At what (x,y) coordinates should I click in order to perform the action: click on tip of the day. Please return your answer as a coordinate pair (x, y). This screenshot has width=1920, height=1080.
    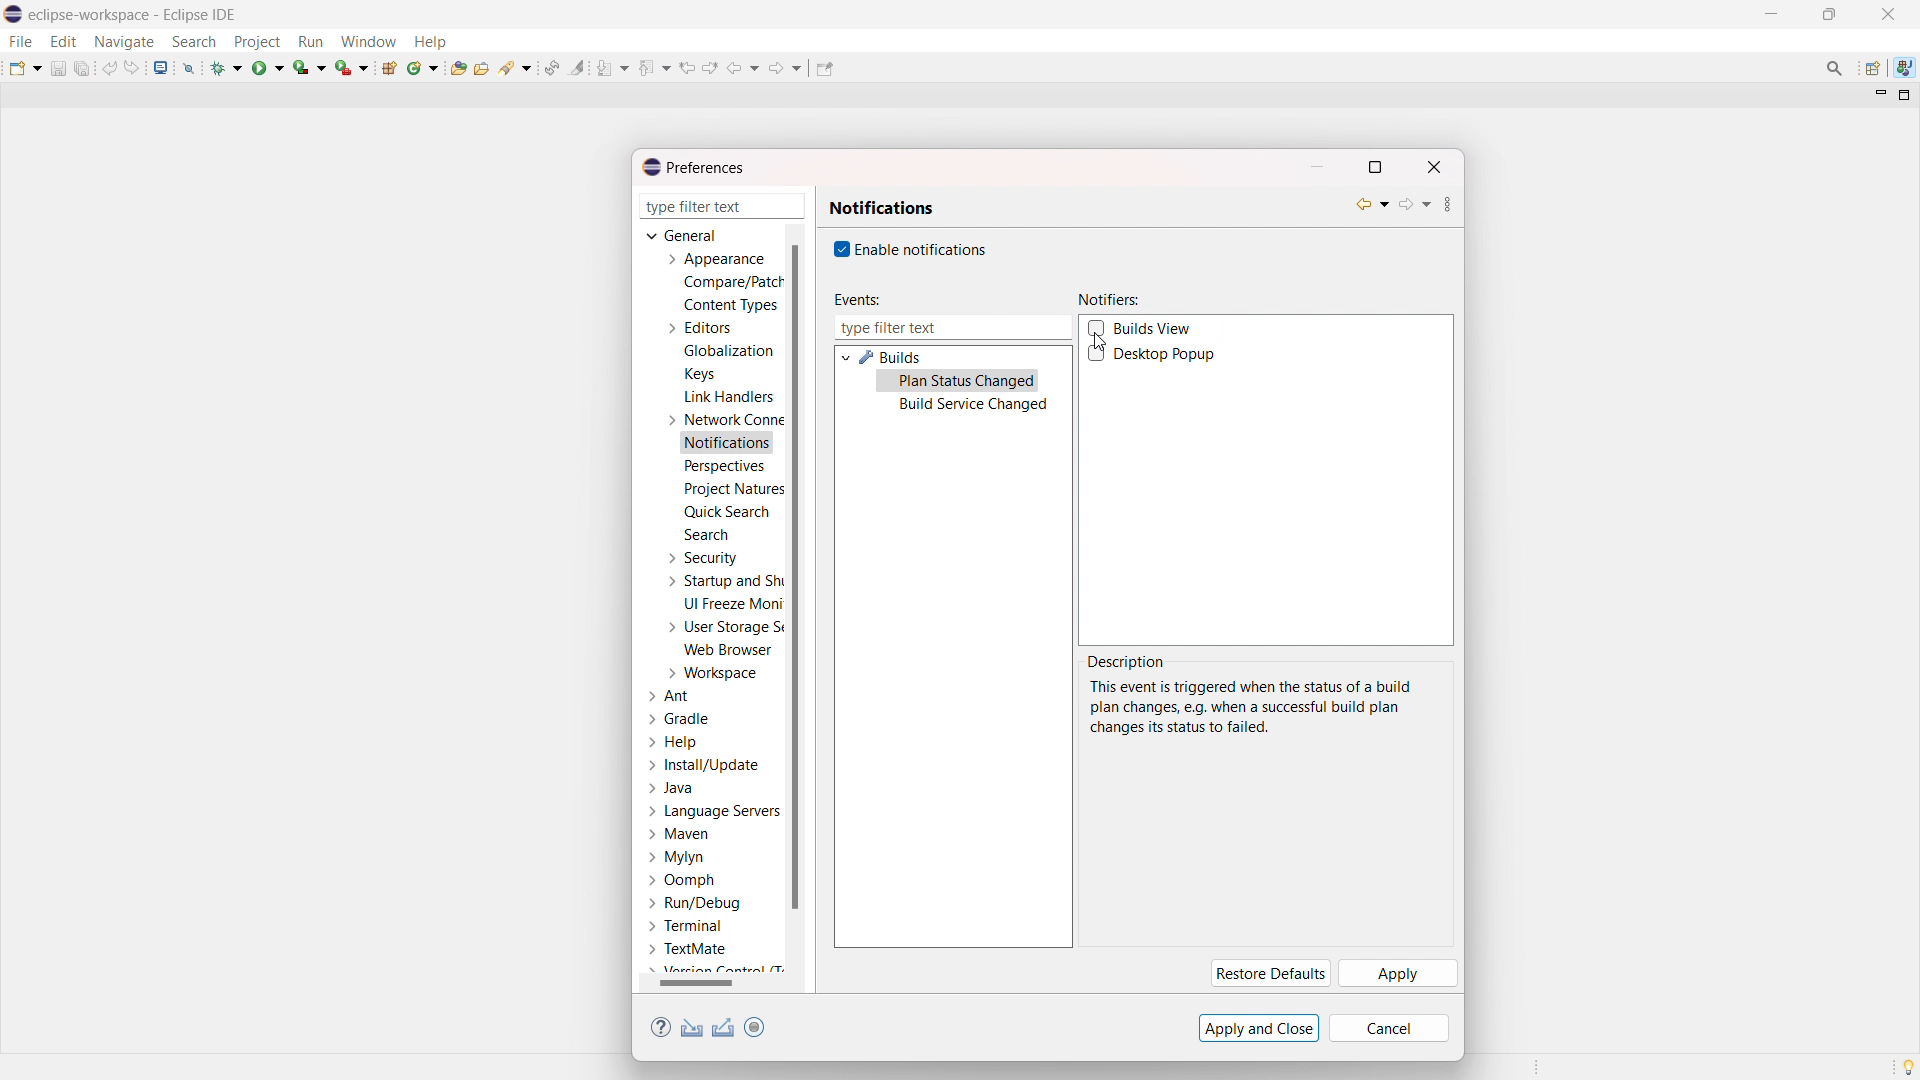
    Looking at the image, I should click on (1908, 1066).